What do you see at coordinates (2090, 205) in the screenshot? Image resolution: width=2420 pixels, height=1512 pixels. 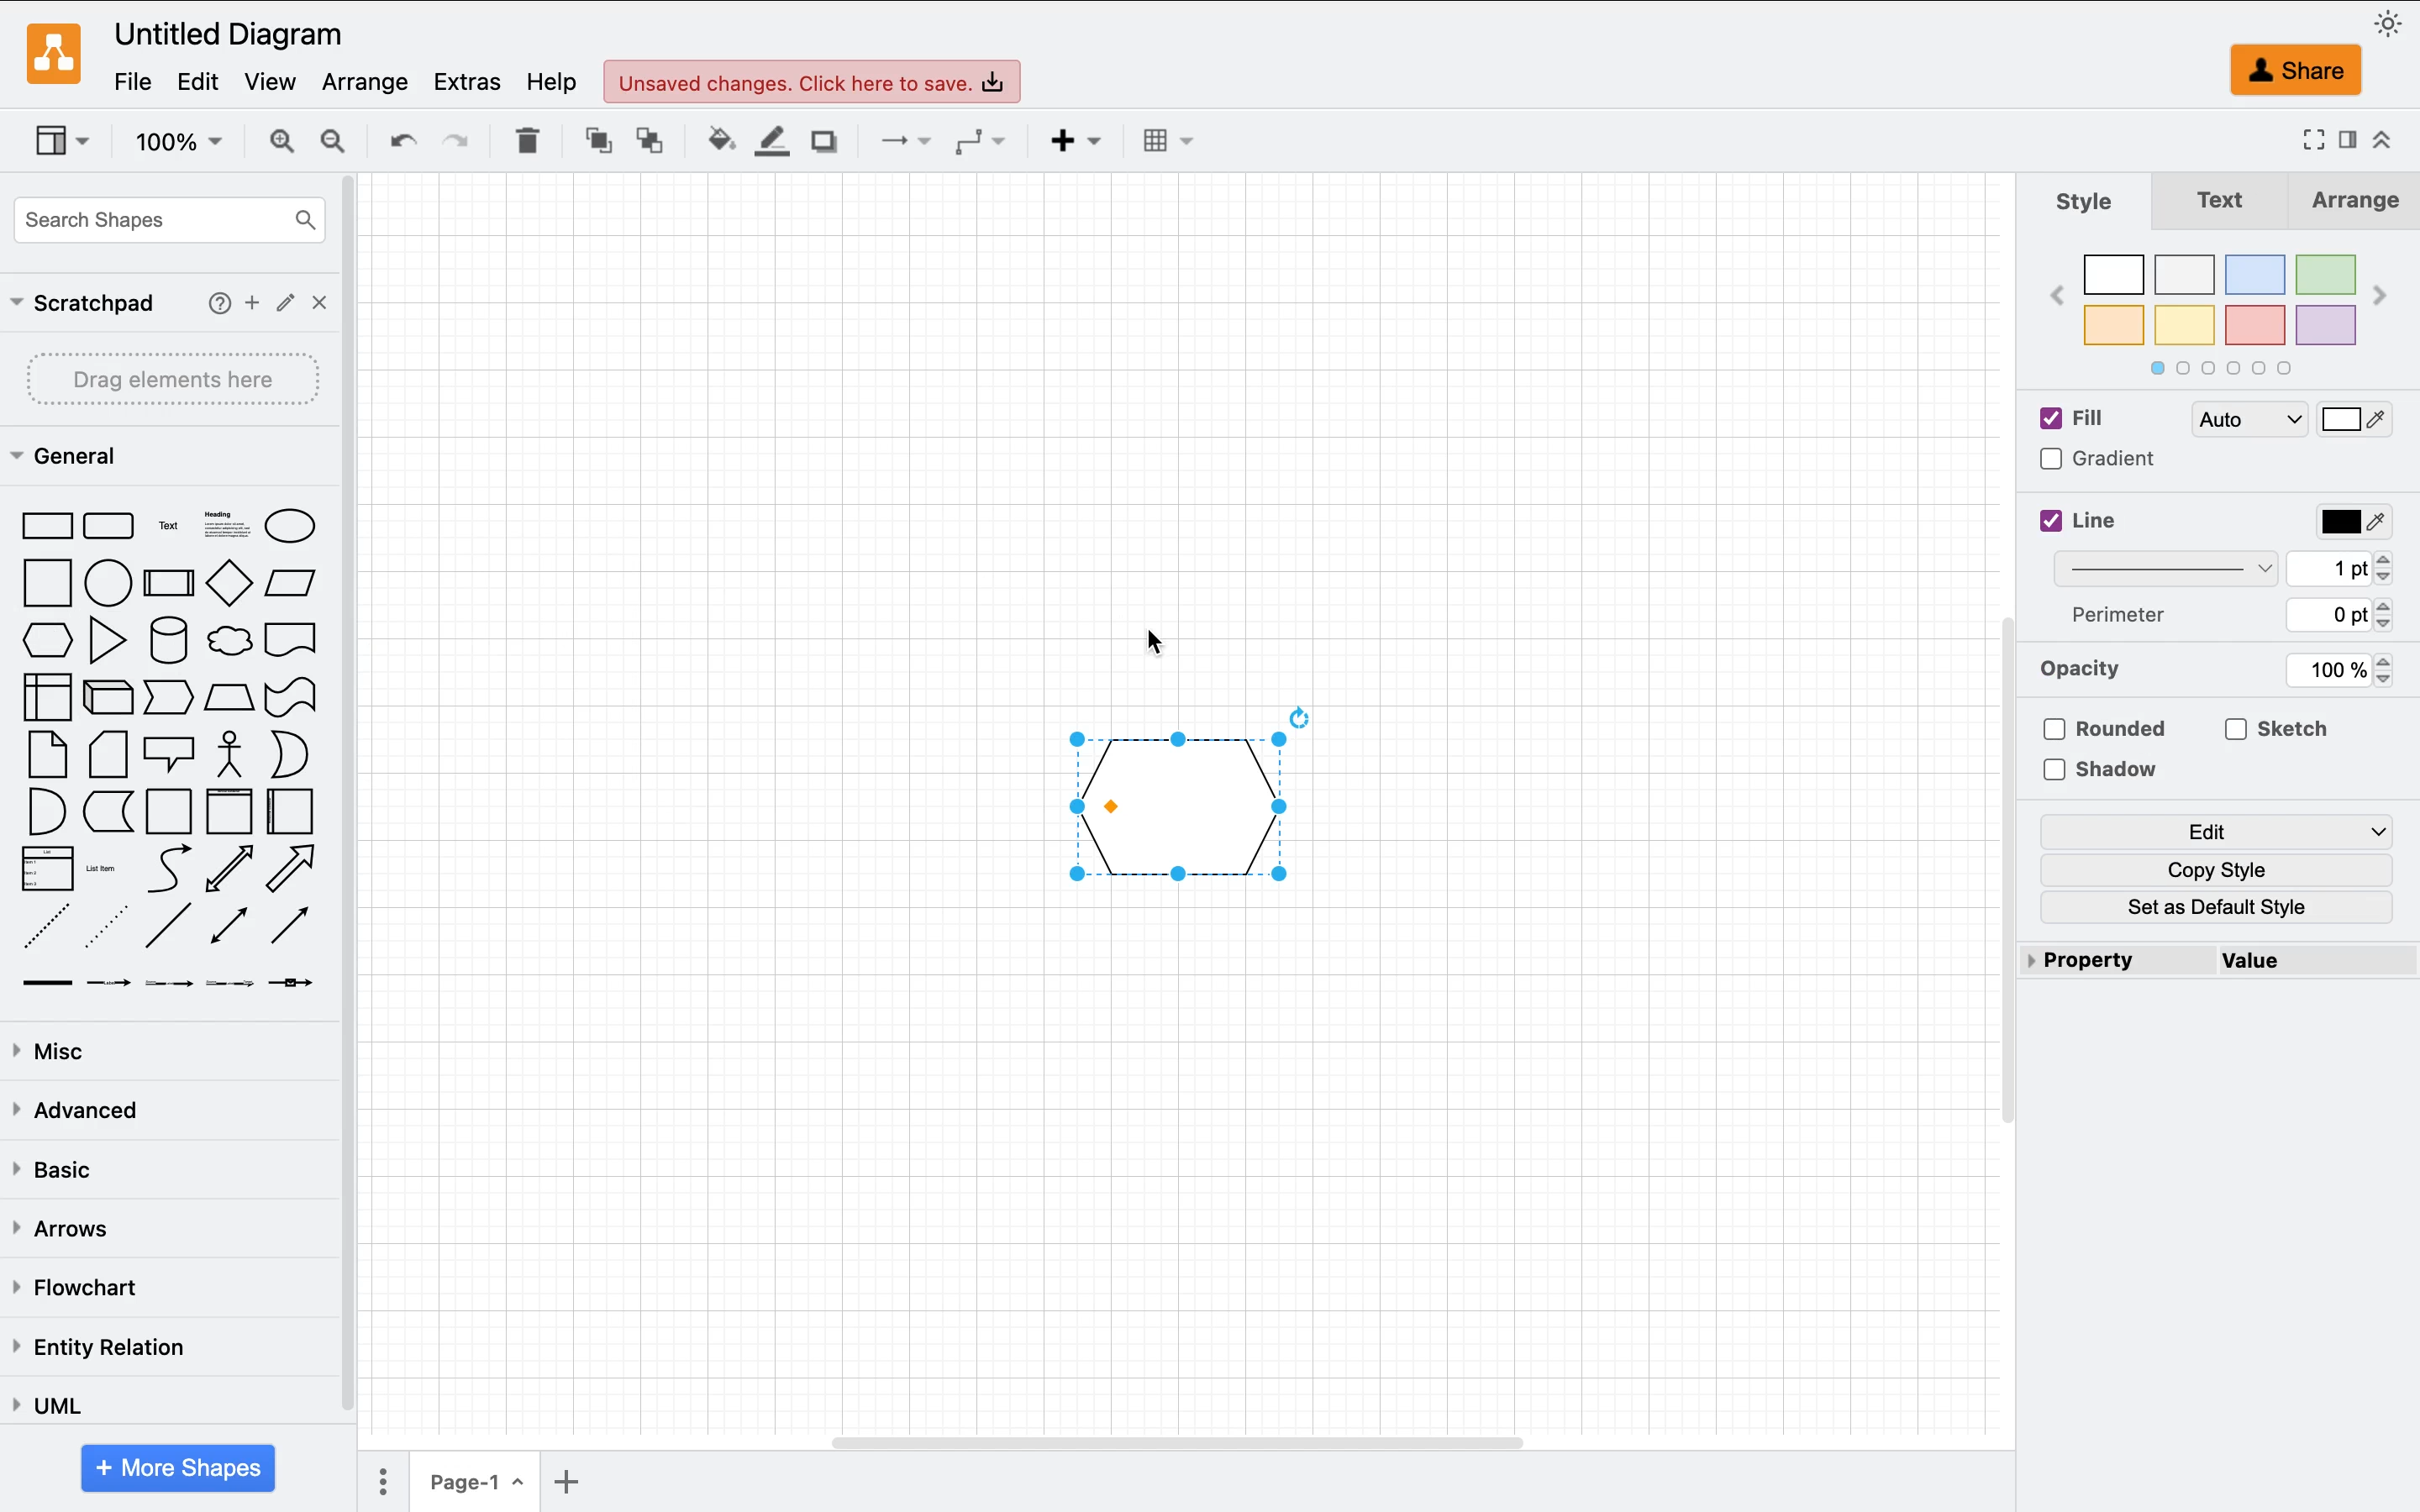 I see `Style` at bounding box center [2090, 205].